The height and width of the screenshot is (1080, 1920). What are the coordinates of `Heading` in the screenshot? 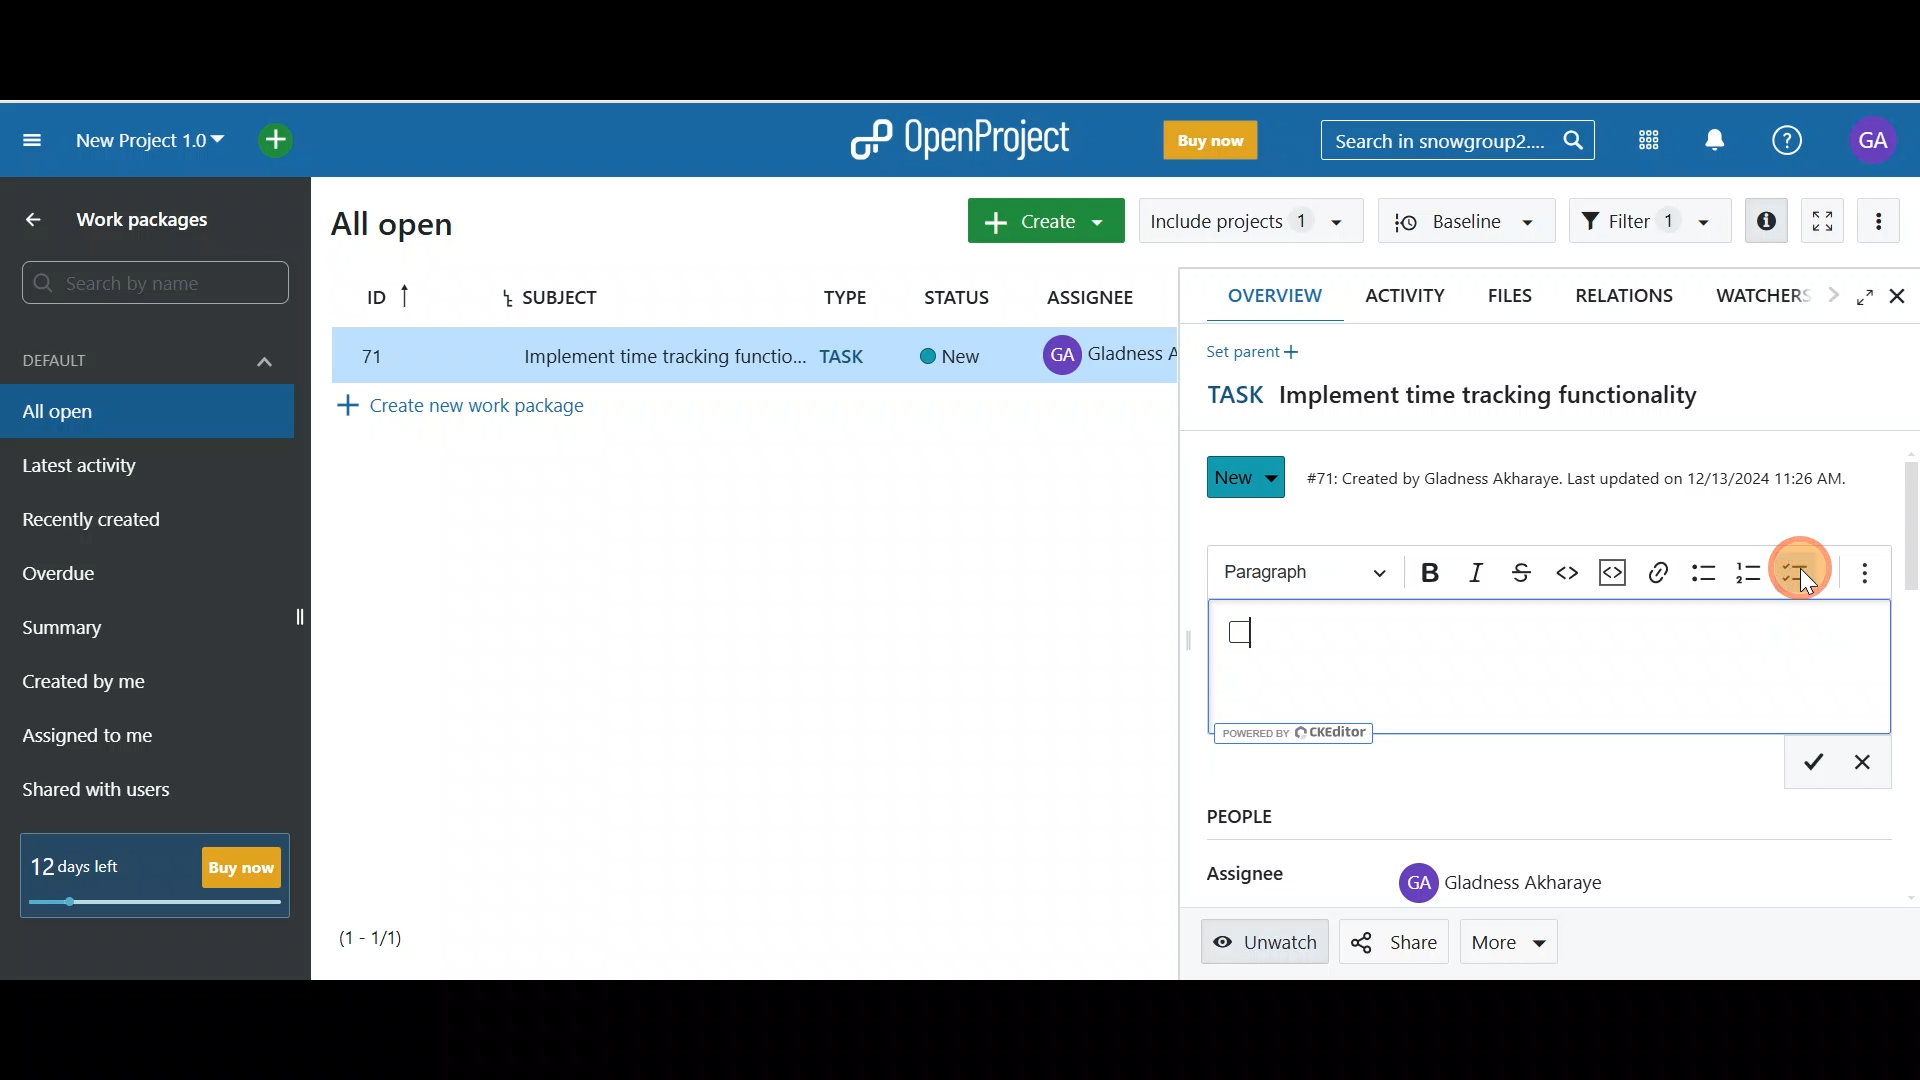 It's located at (1303, 570).